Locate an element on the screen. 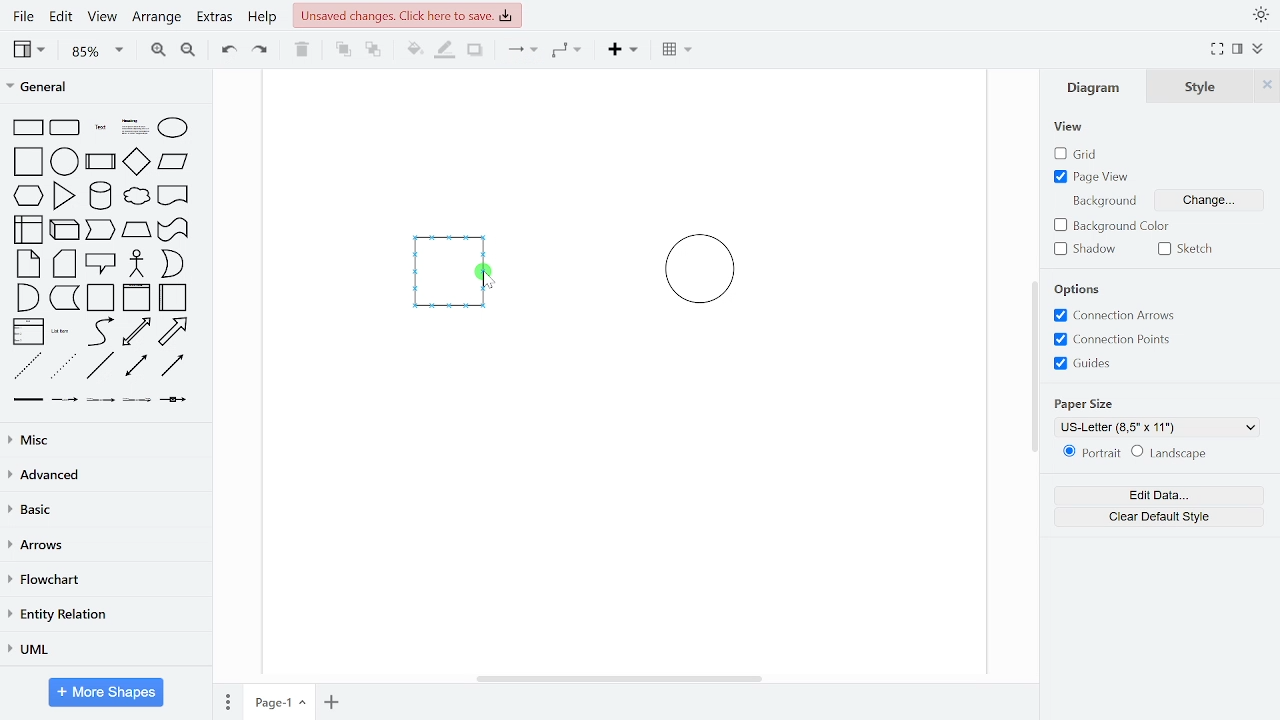 The width and height of the screenshot is (1280, 720). horizontal container is located at coordinates (174, 297).